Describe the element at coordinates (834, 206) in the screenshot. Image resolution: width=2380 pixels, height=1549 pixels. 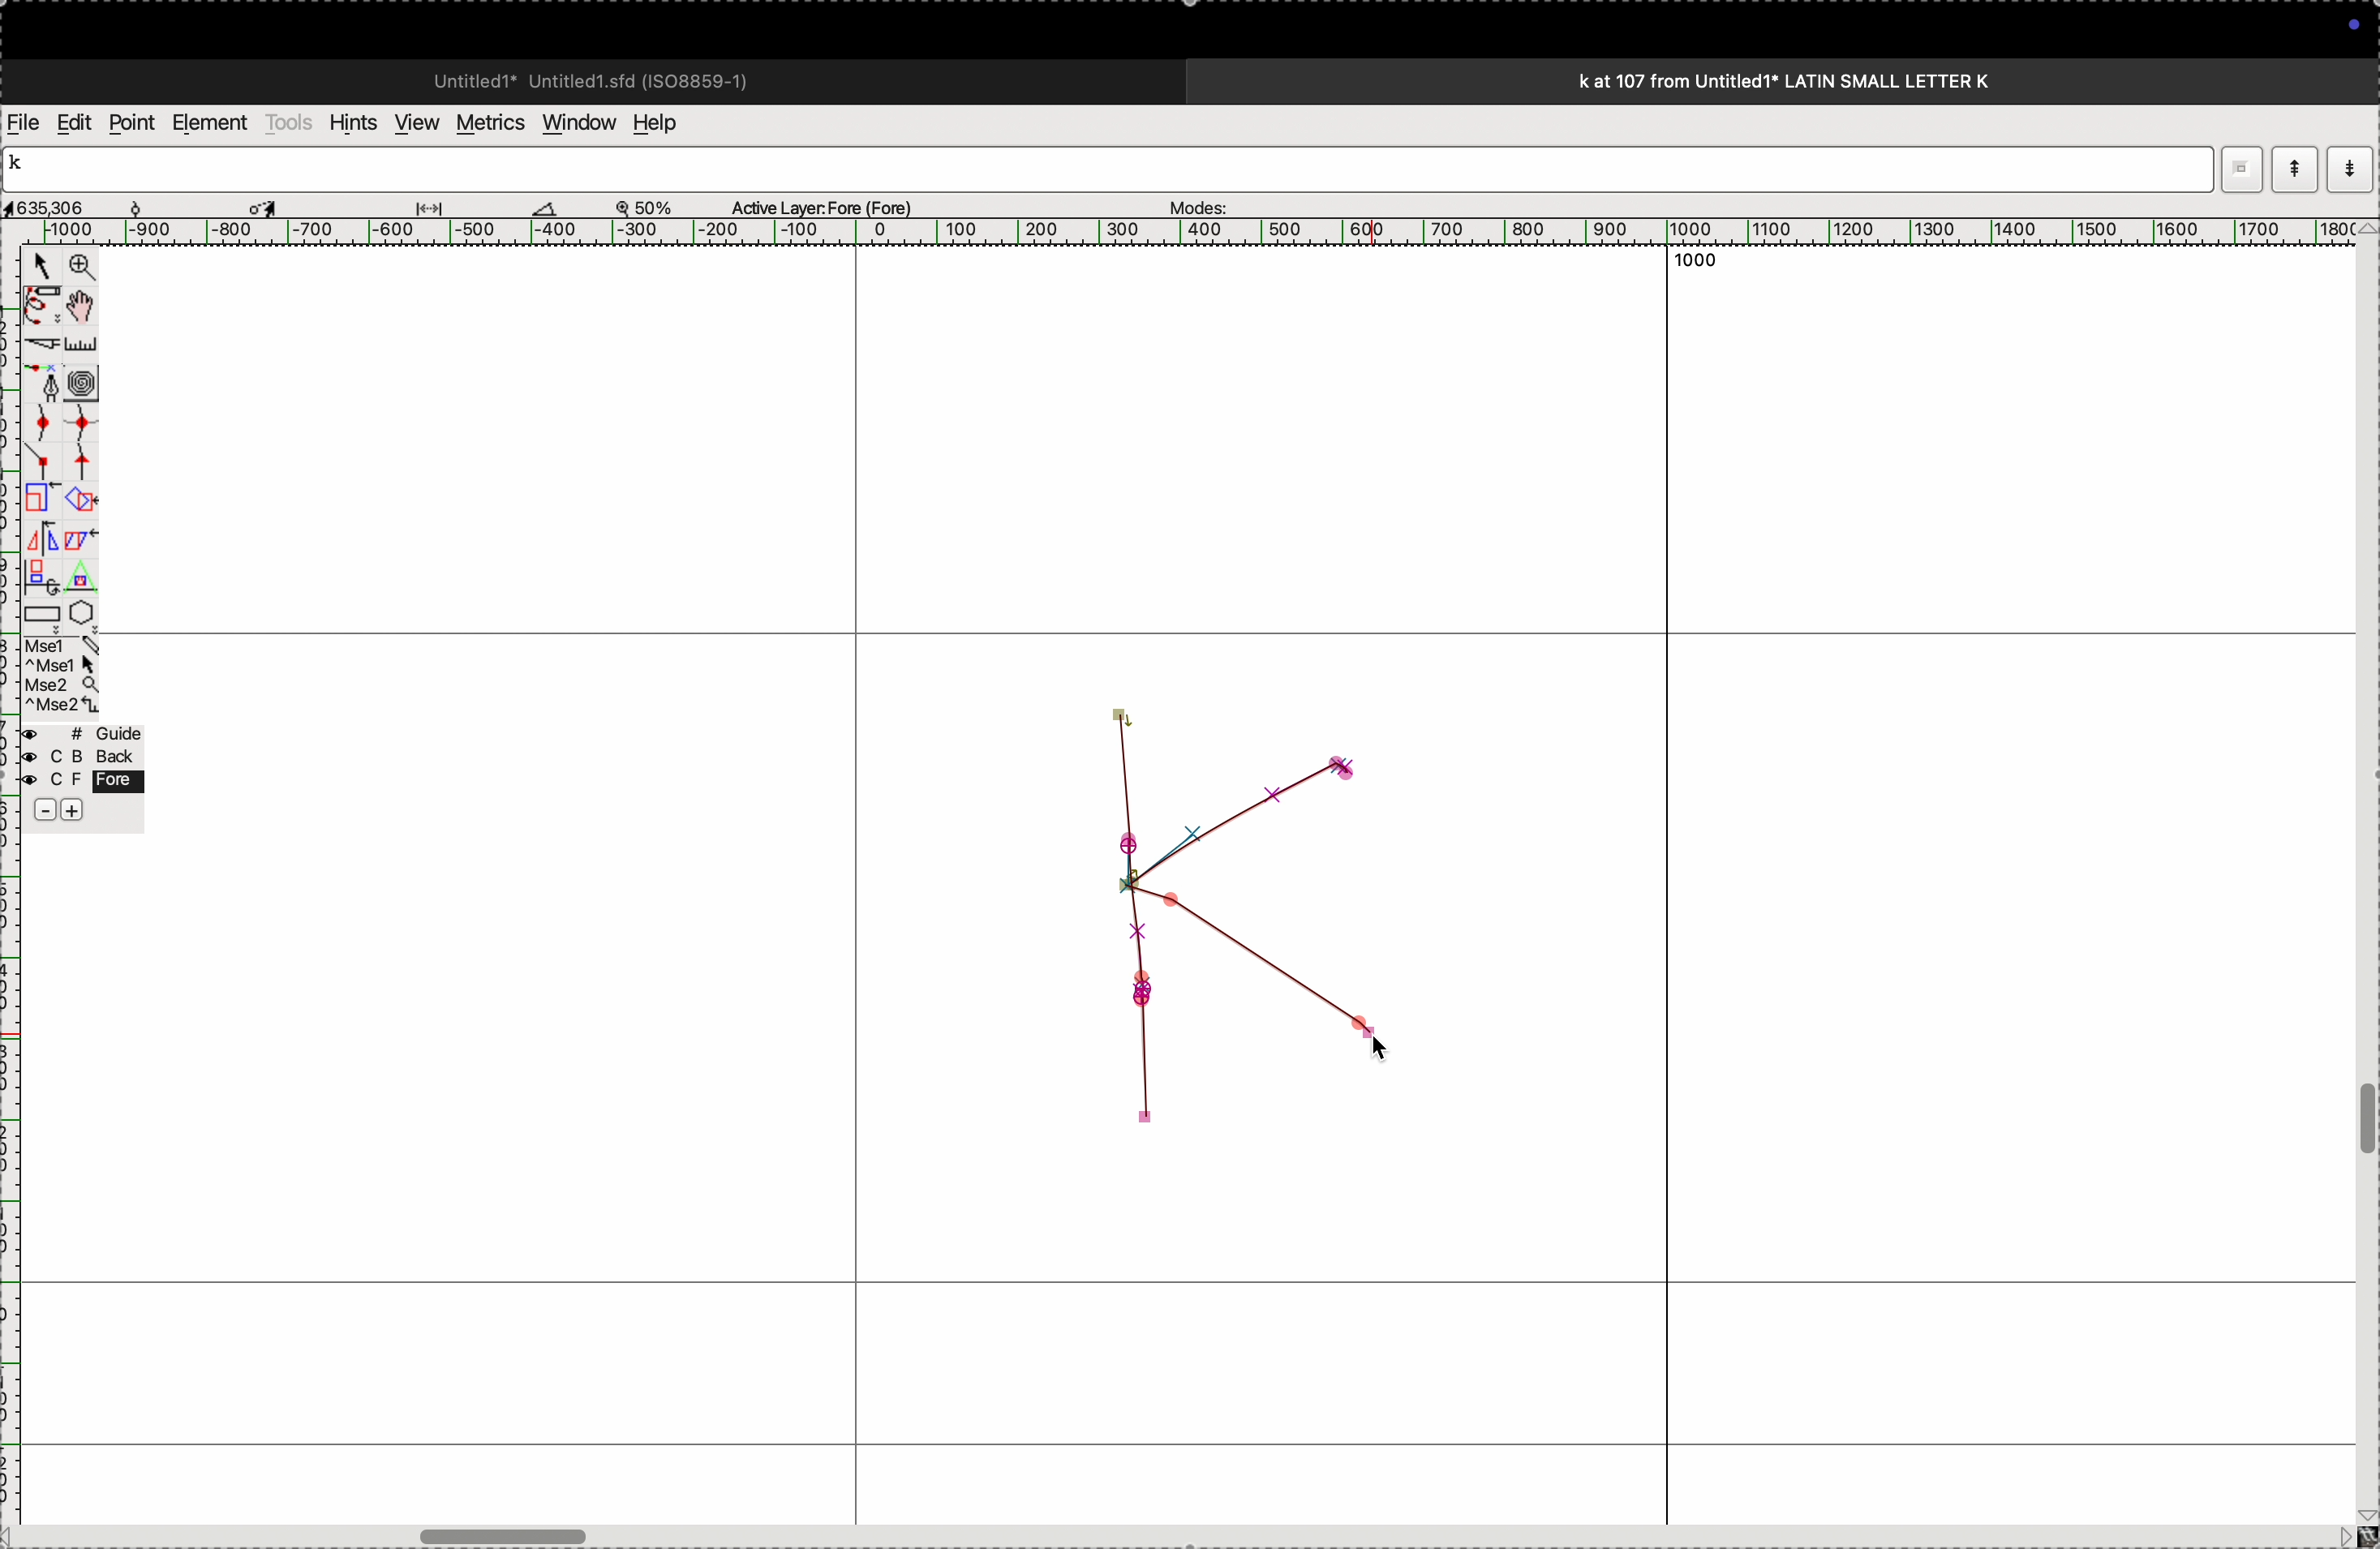
I see `active kayer` at that location.